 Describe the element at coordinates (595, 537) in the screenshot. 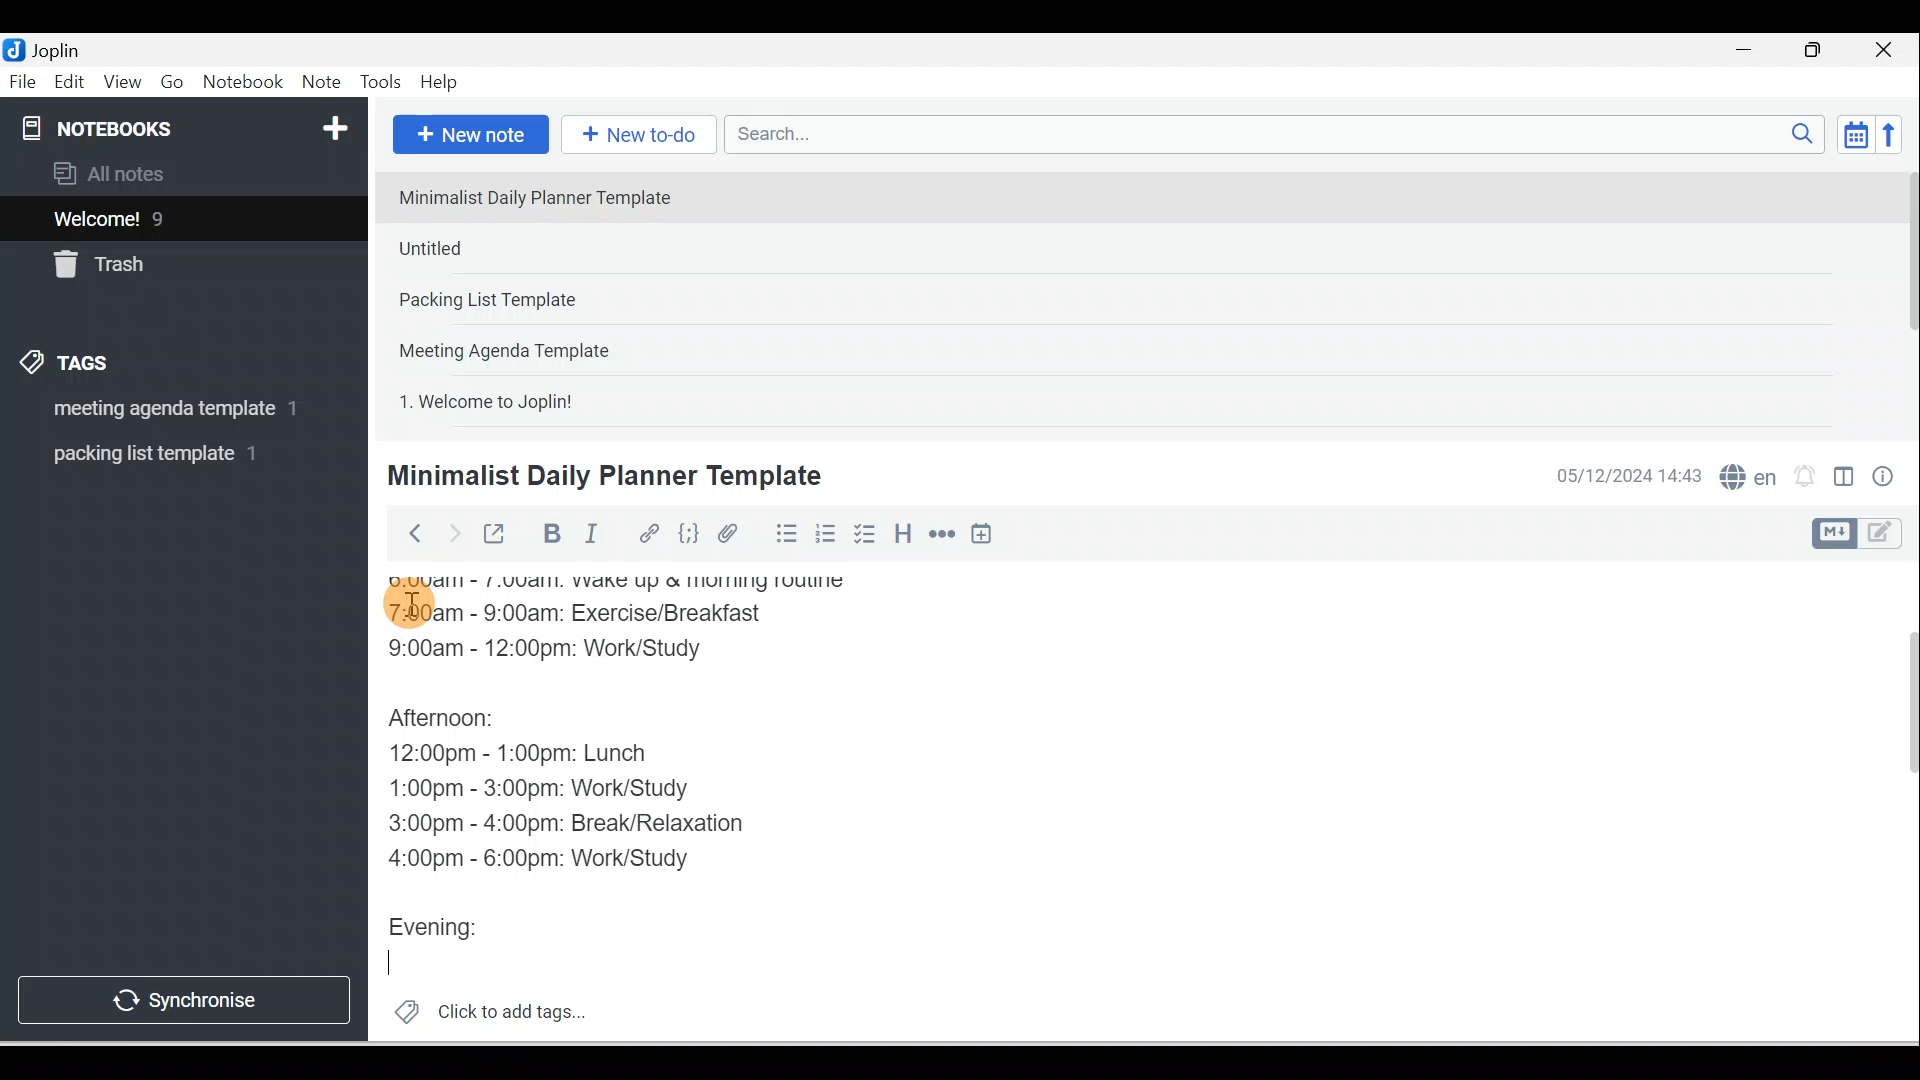

I see `Italic` at that location.